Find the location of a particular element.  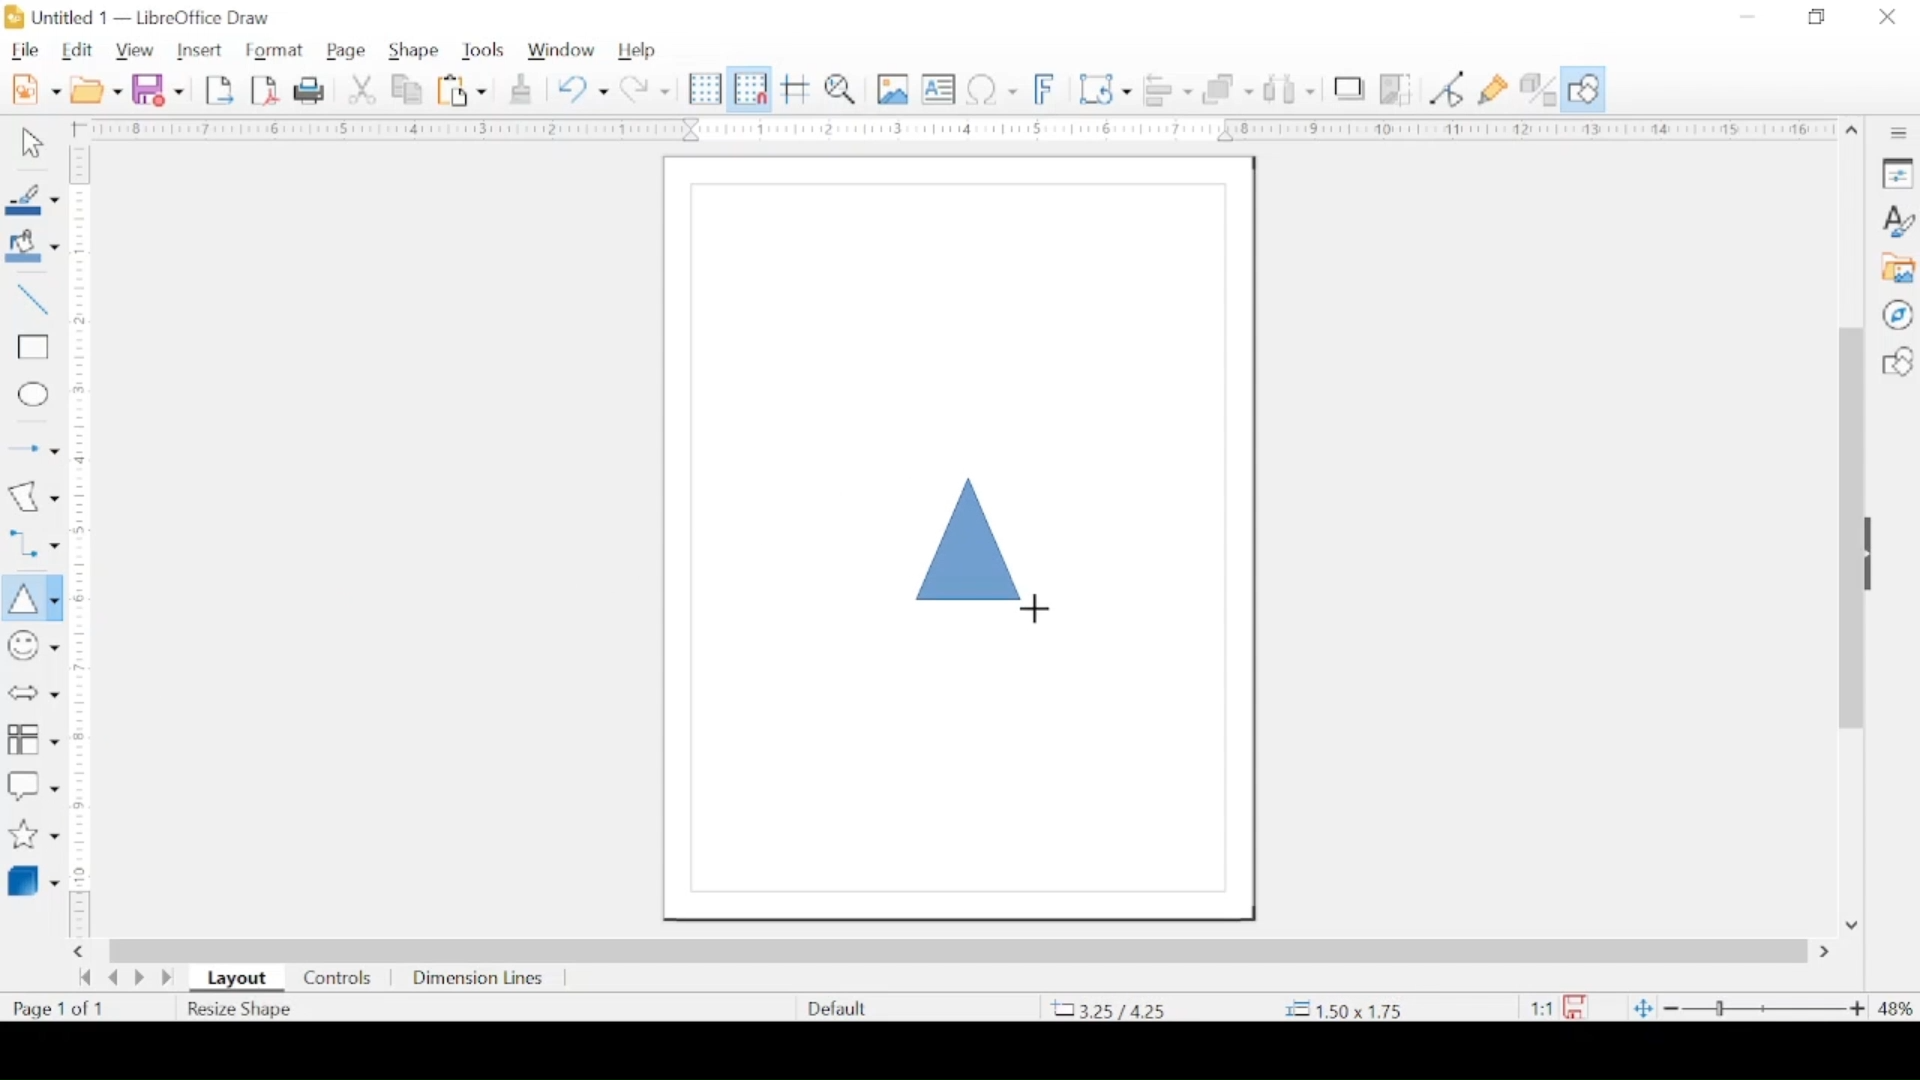

toggle extrusion is located at coordinates (1539, 88).